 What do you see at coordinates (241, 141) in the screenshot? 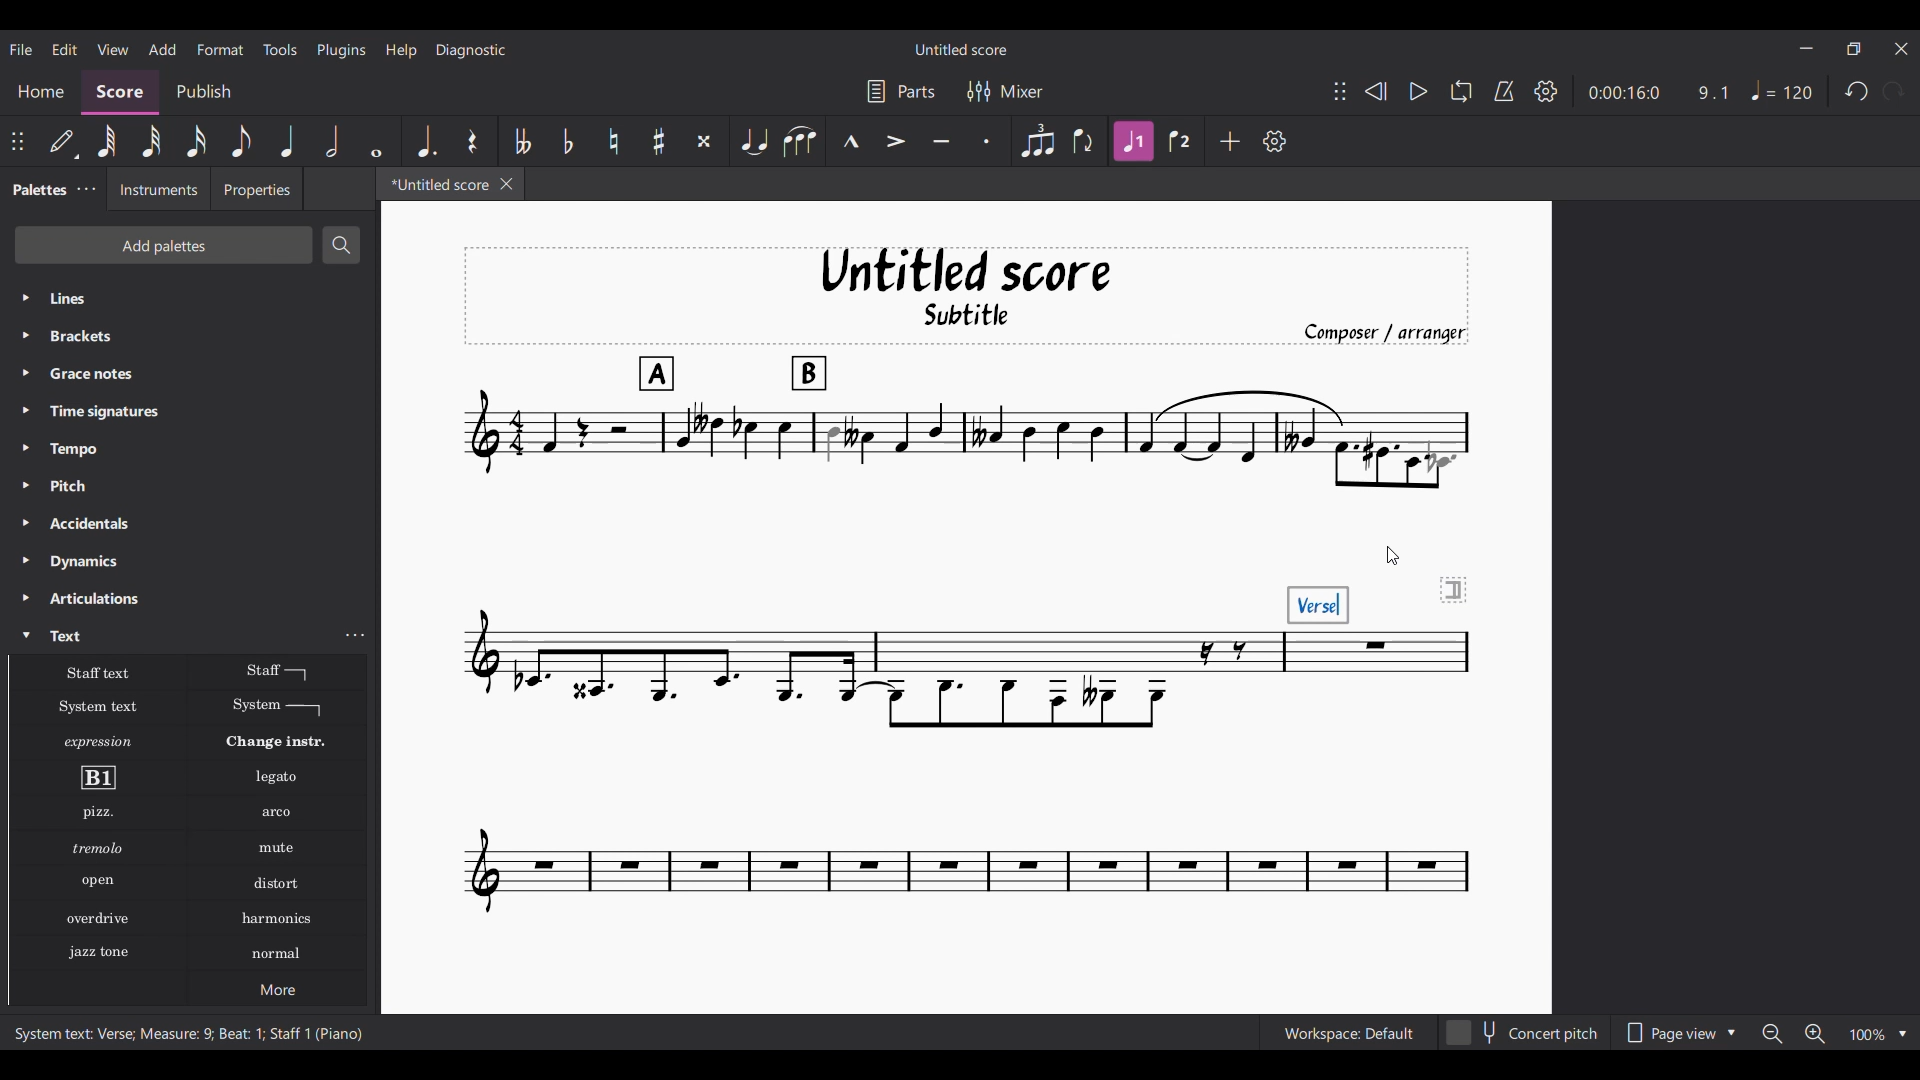
I see `8th note` at bounding box center [241, 141].